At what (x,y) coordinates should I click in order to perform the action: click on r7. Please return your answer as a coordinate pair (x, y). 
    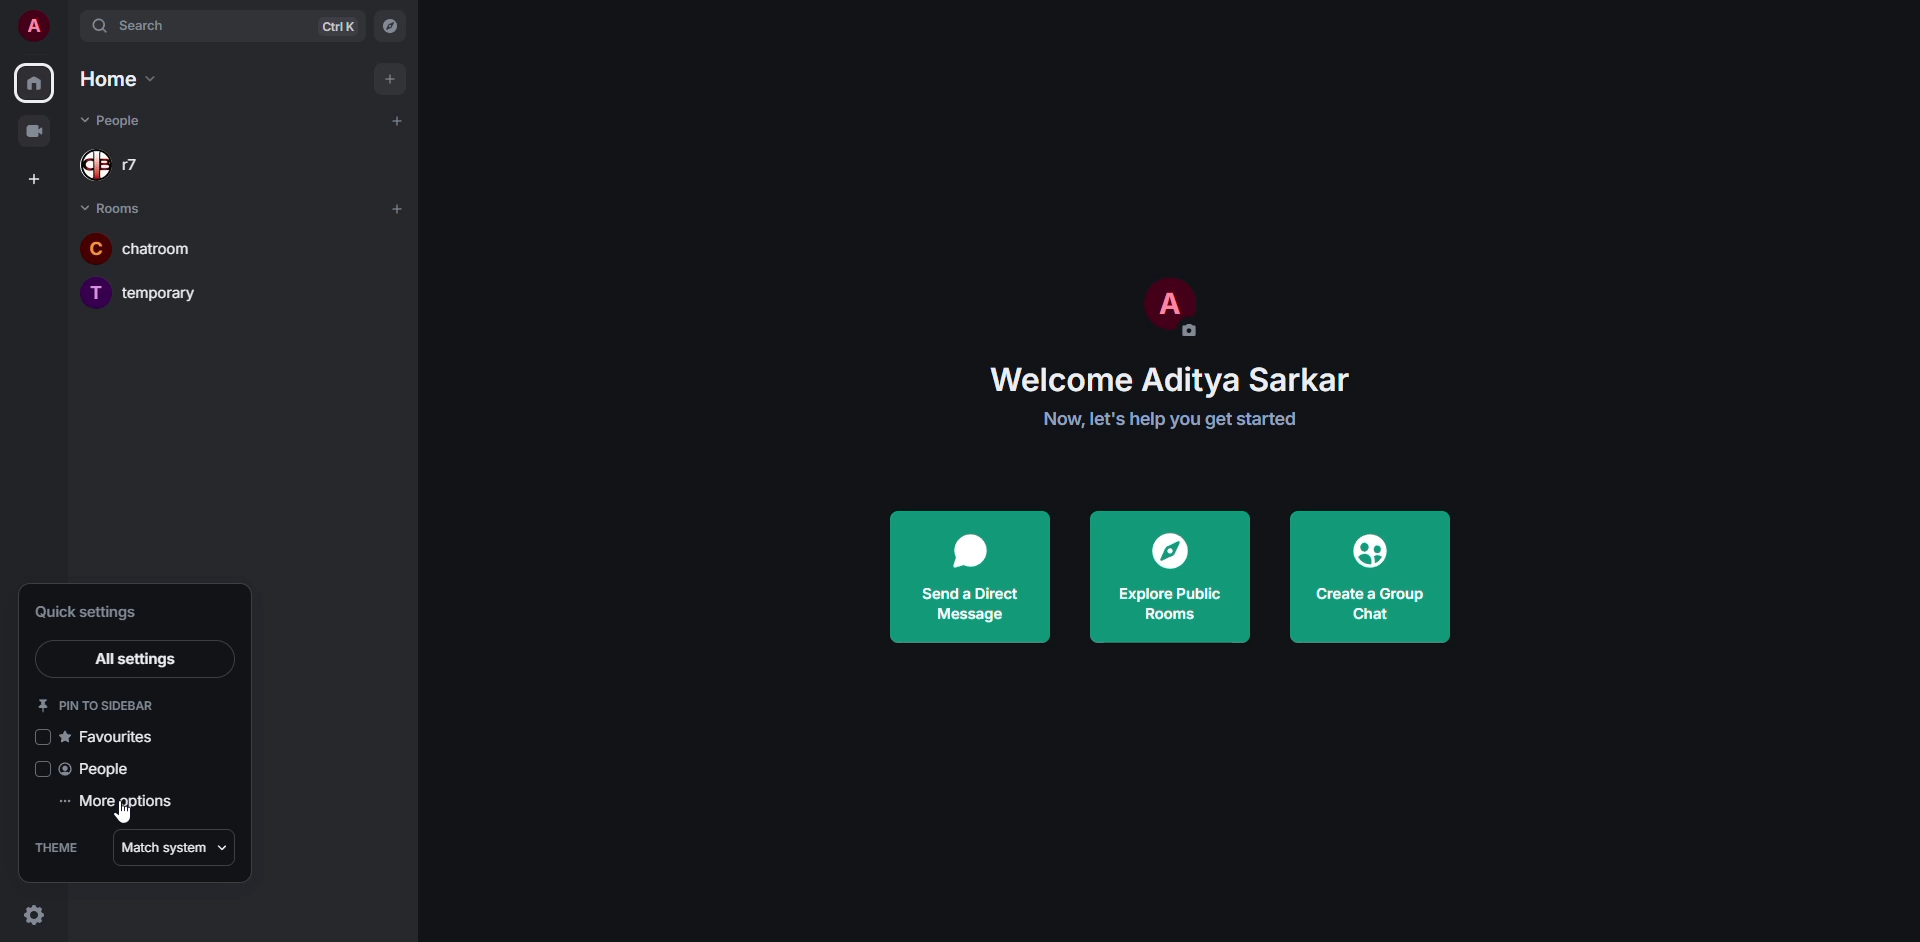
    Looking at the image, I should click on (123, 165).